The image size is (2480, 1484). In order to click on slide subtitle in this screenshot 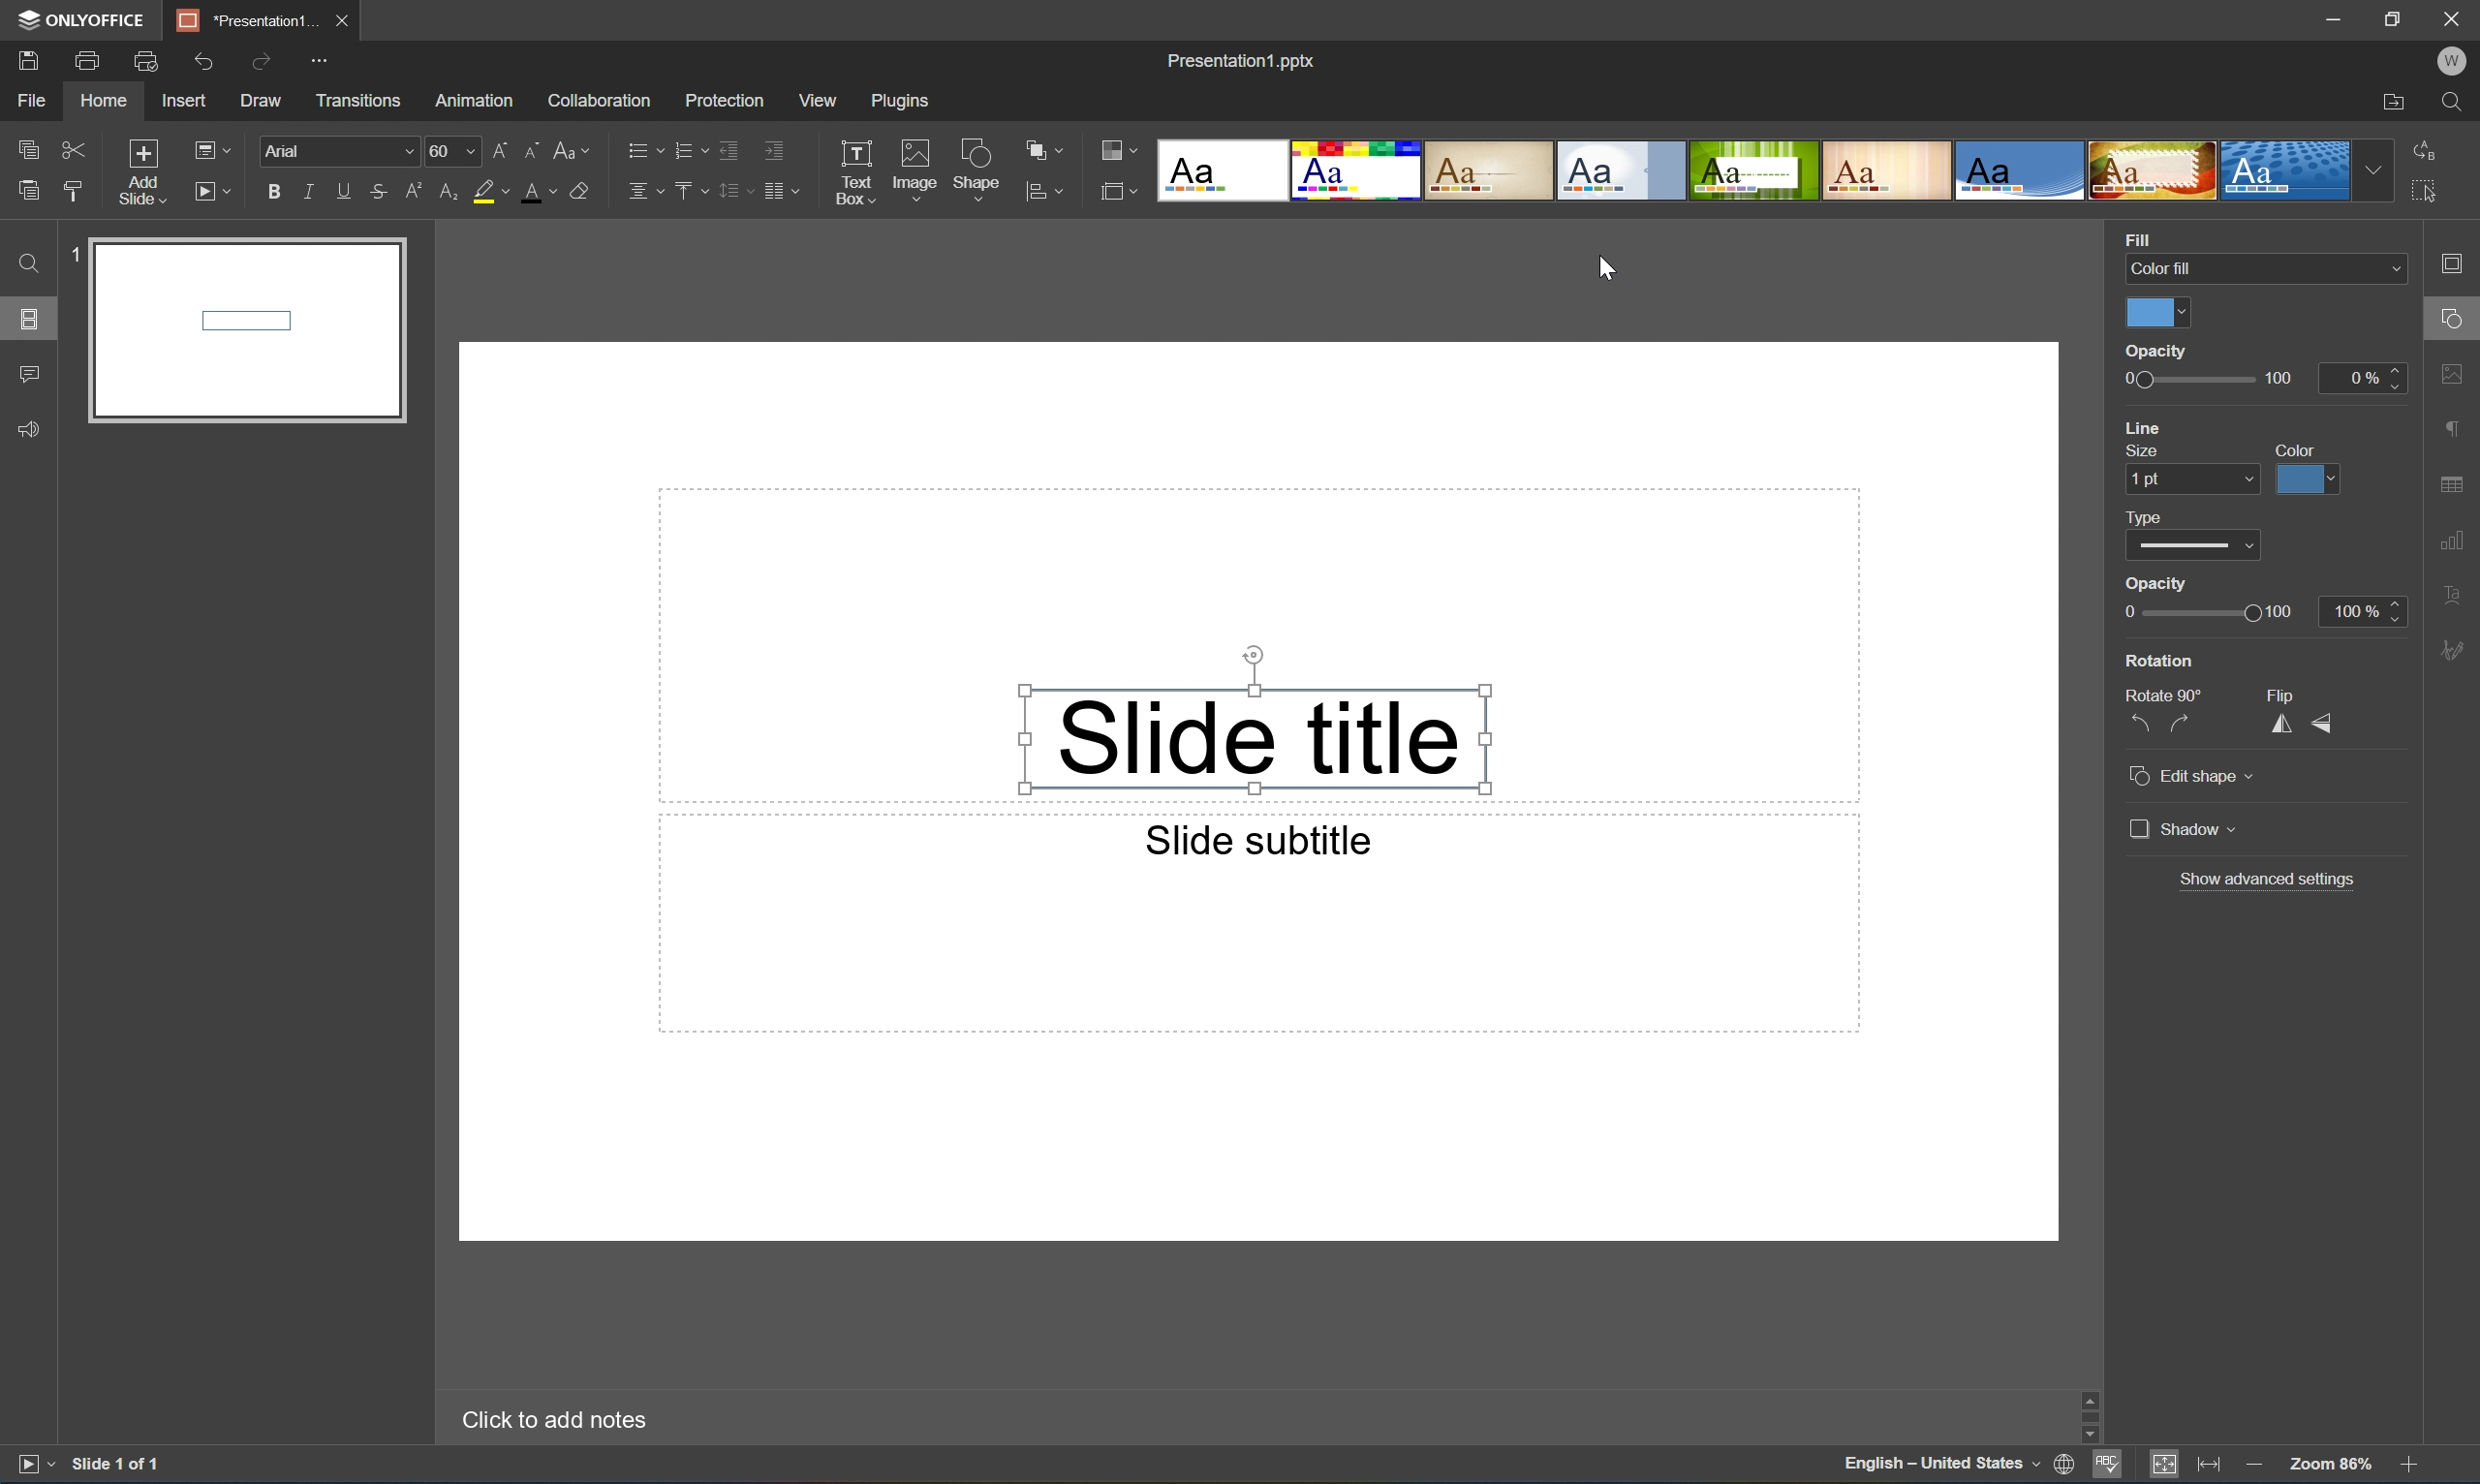, I will do `click(1256, 842)`.